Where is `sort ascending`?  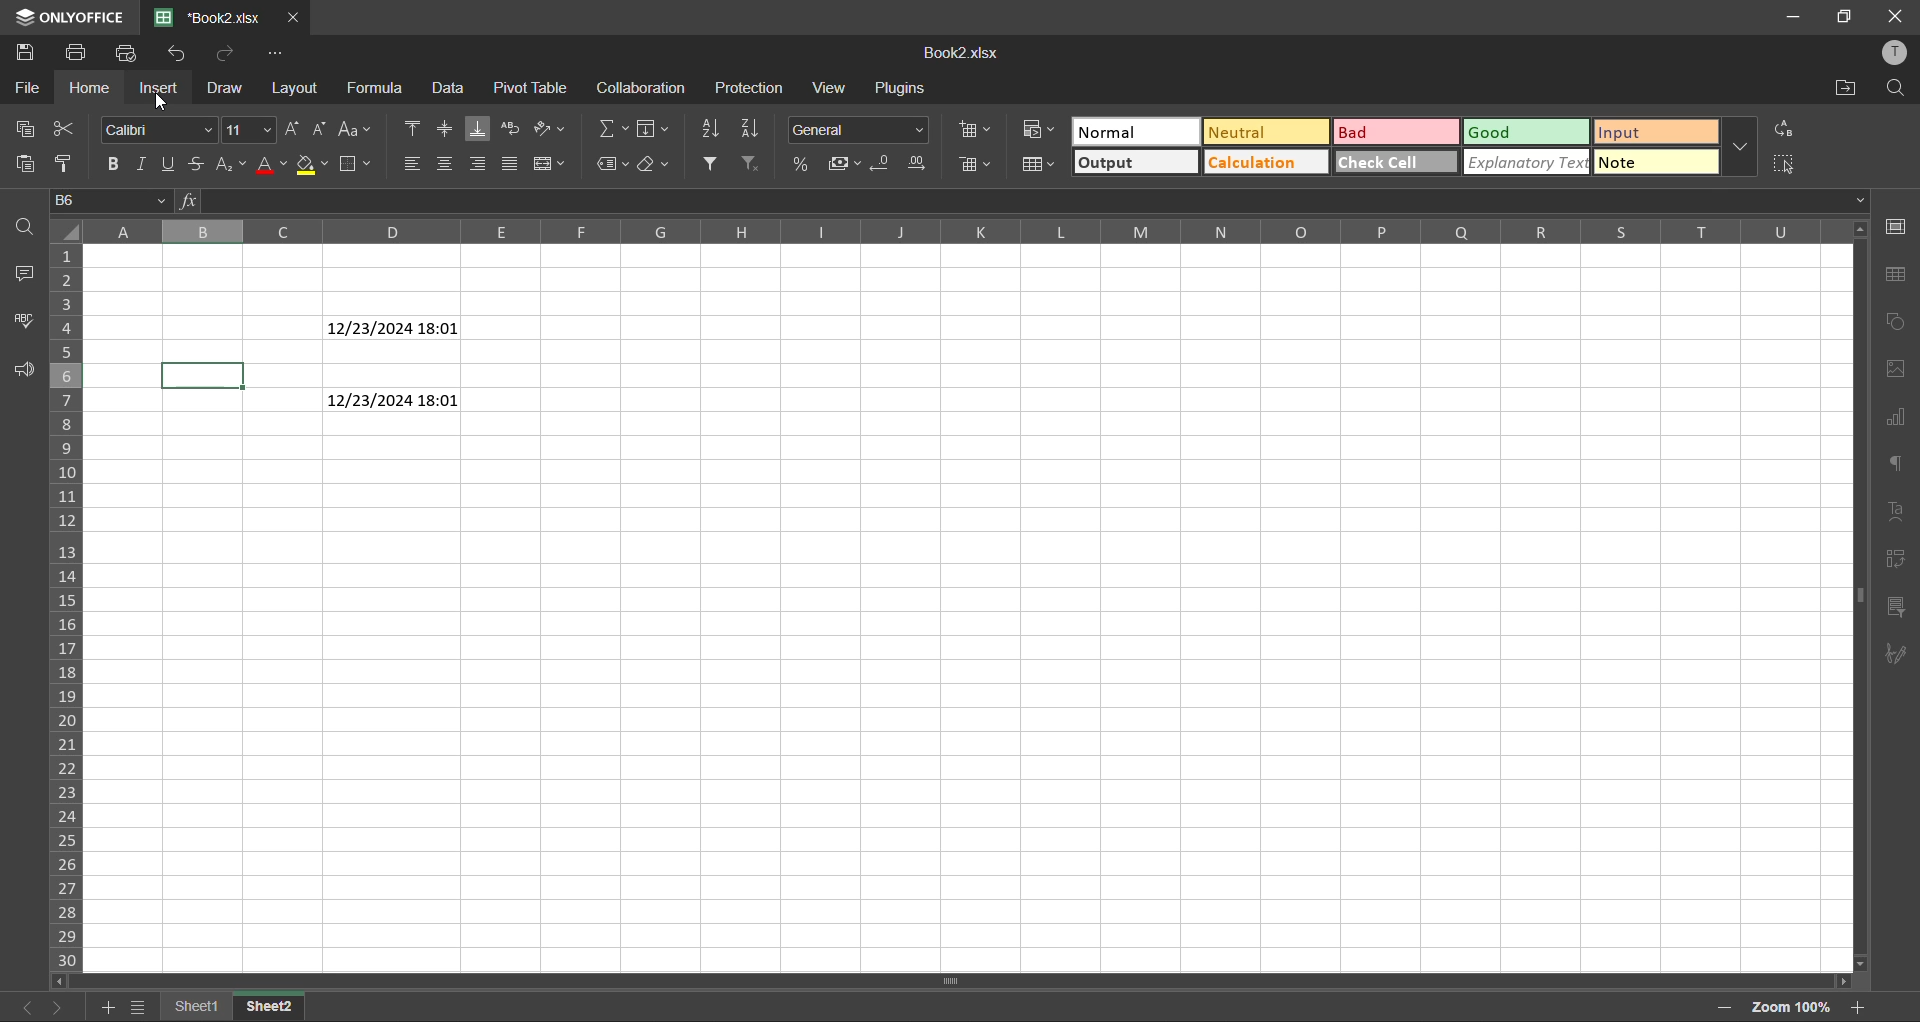
sort ascending is located at coordinates (713, 128).